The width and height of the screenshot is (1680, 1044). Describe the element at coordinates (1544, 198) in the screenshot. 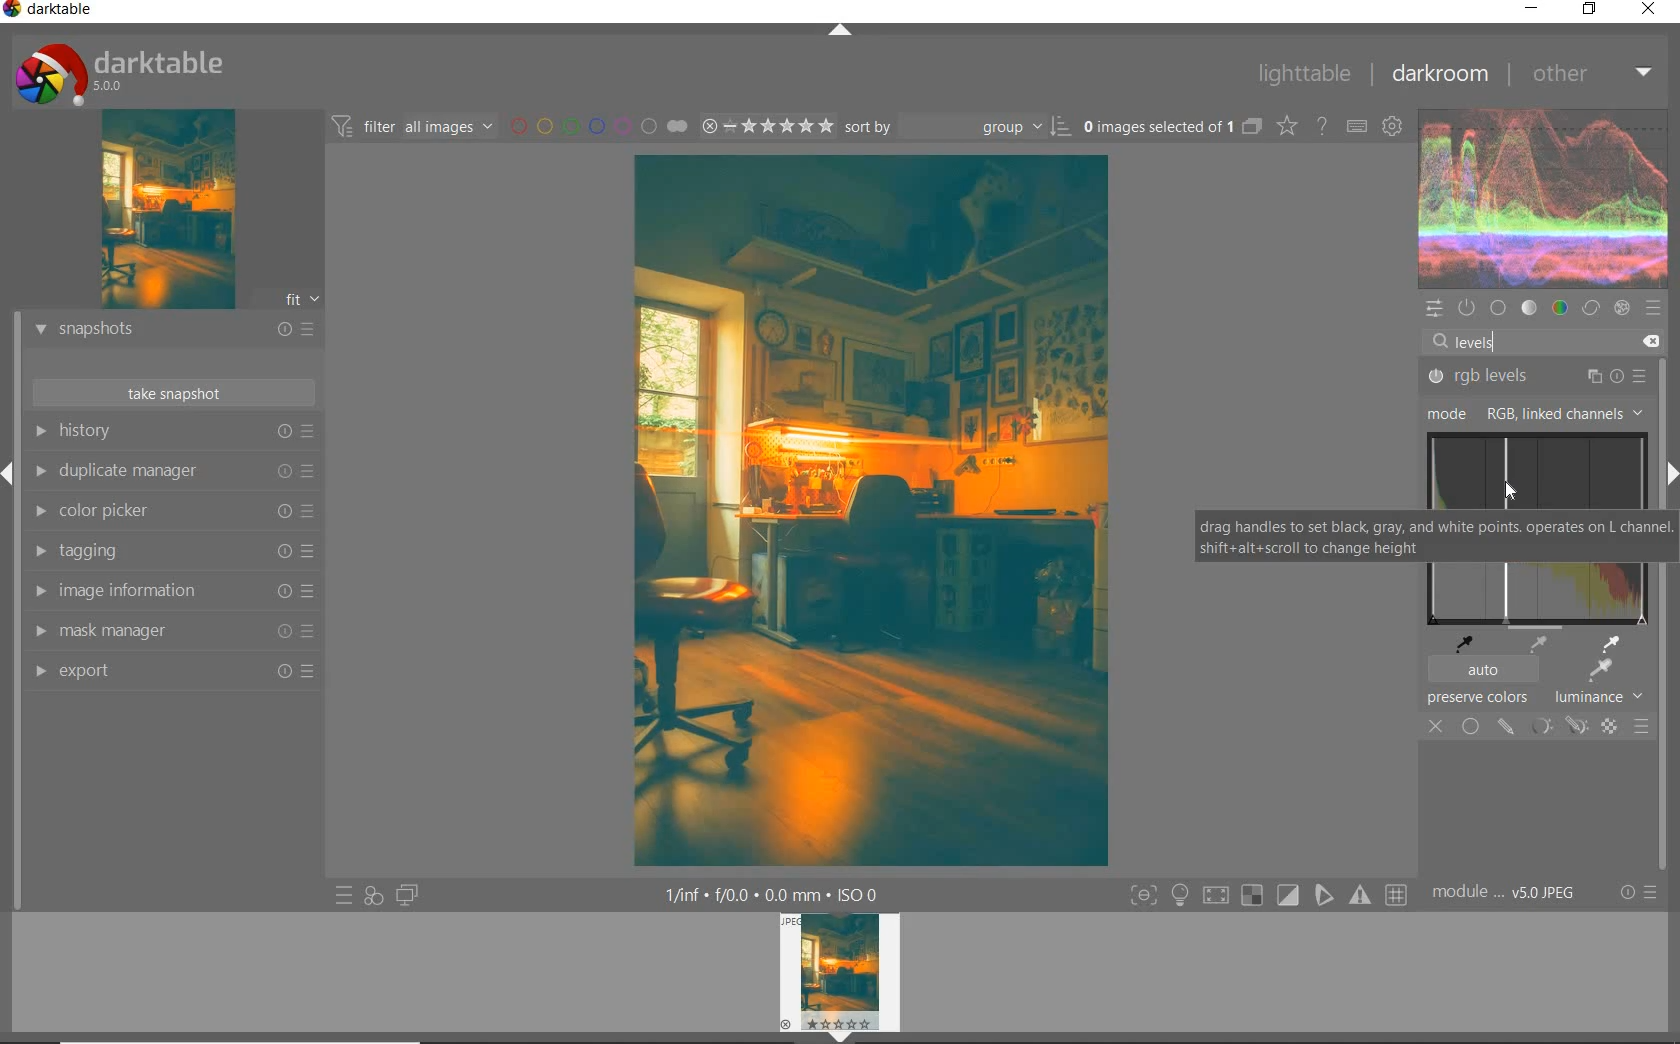

I see `waveform` at that location.